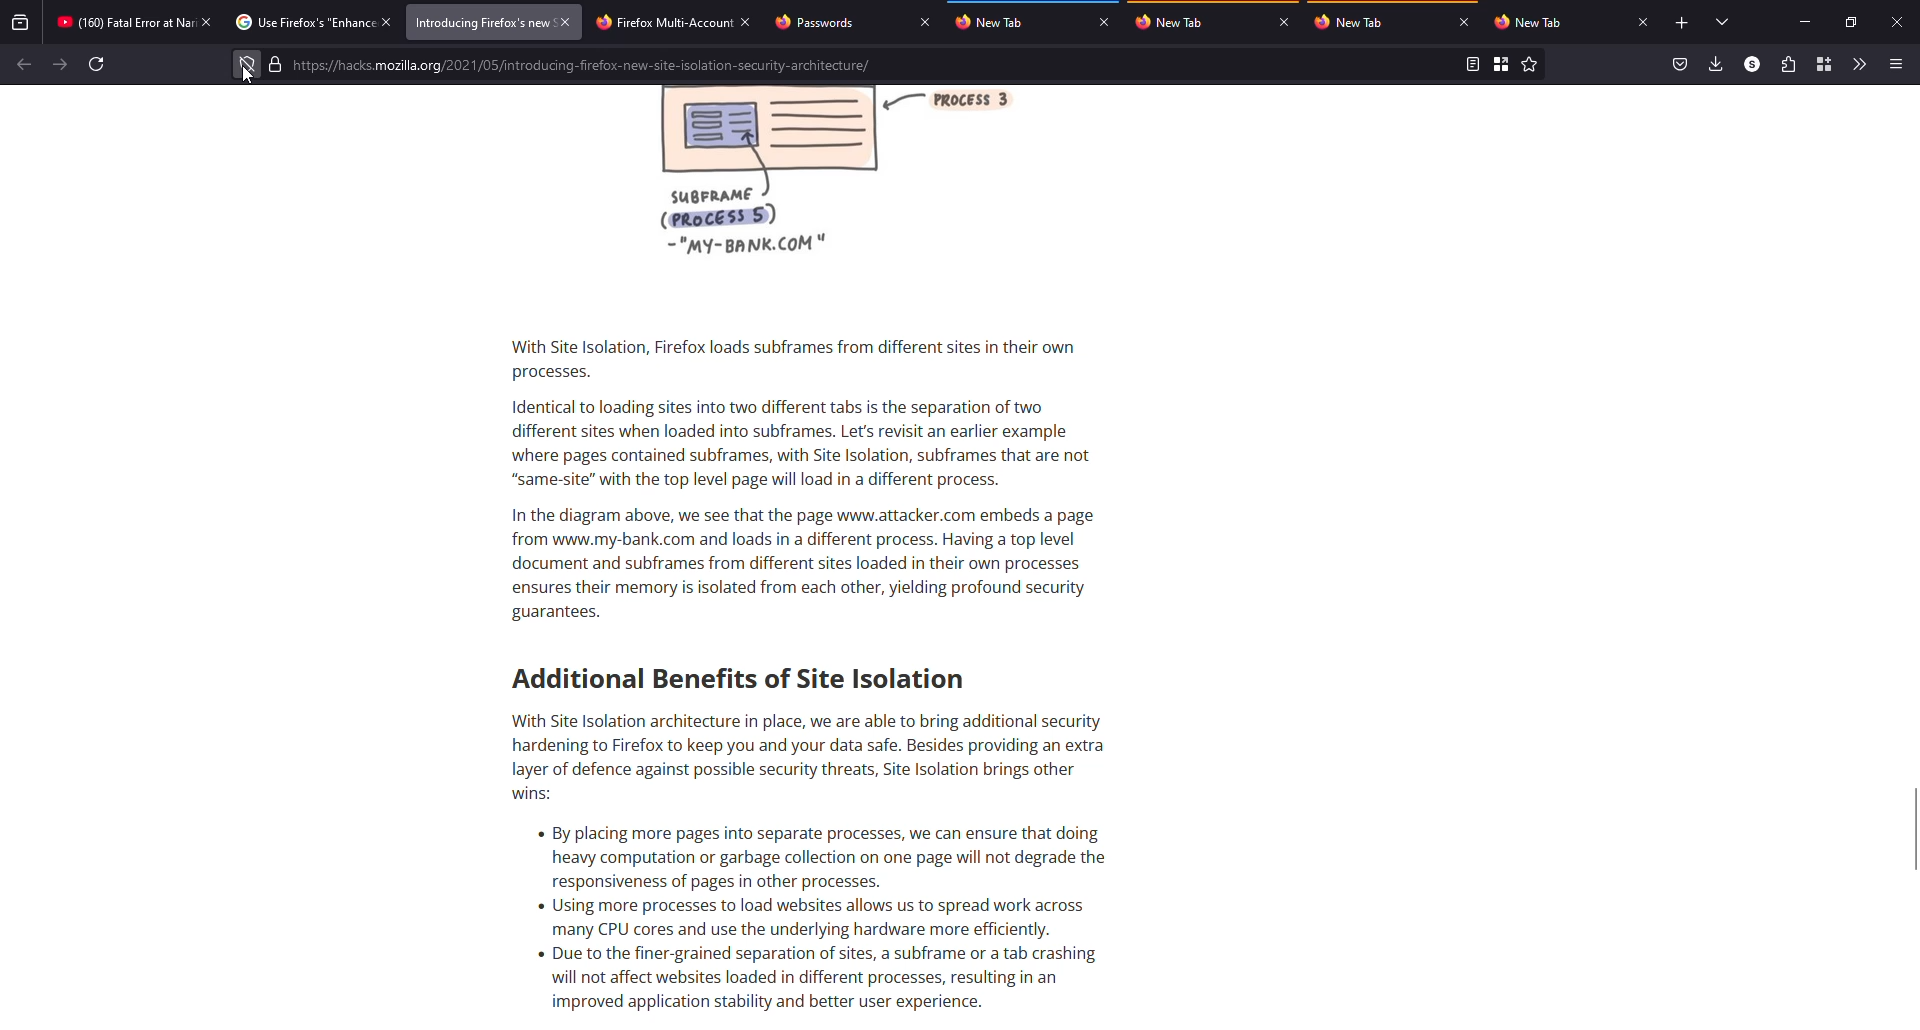 The image size is (1920, 1030). Describe the element at coordinates (1104, 22) in the screenshot. I see `close` at that location.